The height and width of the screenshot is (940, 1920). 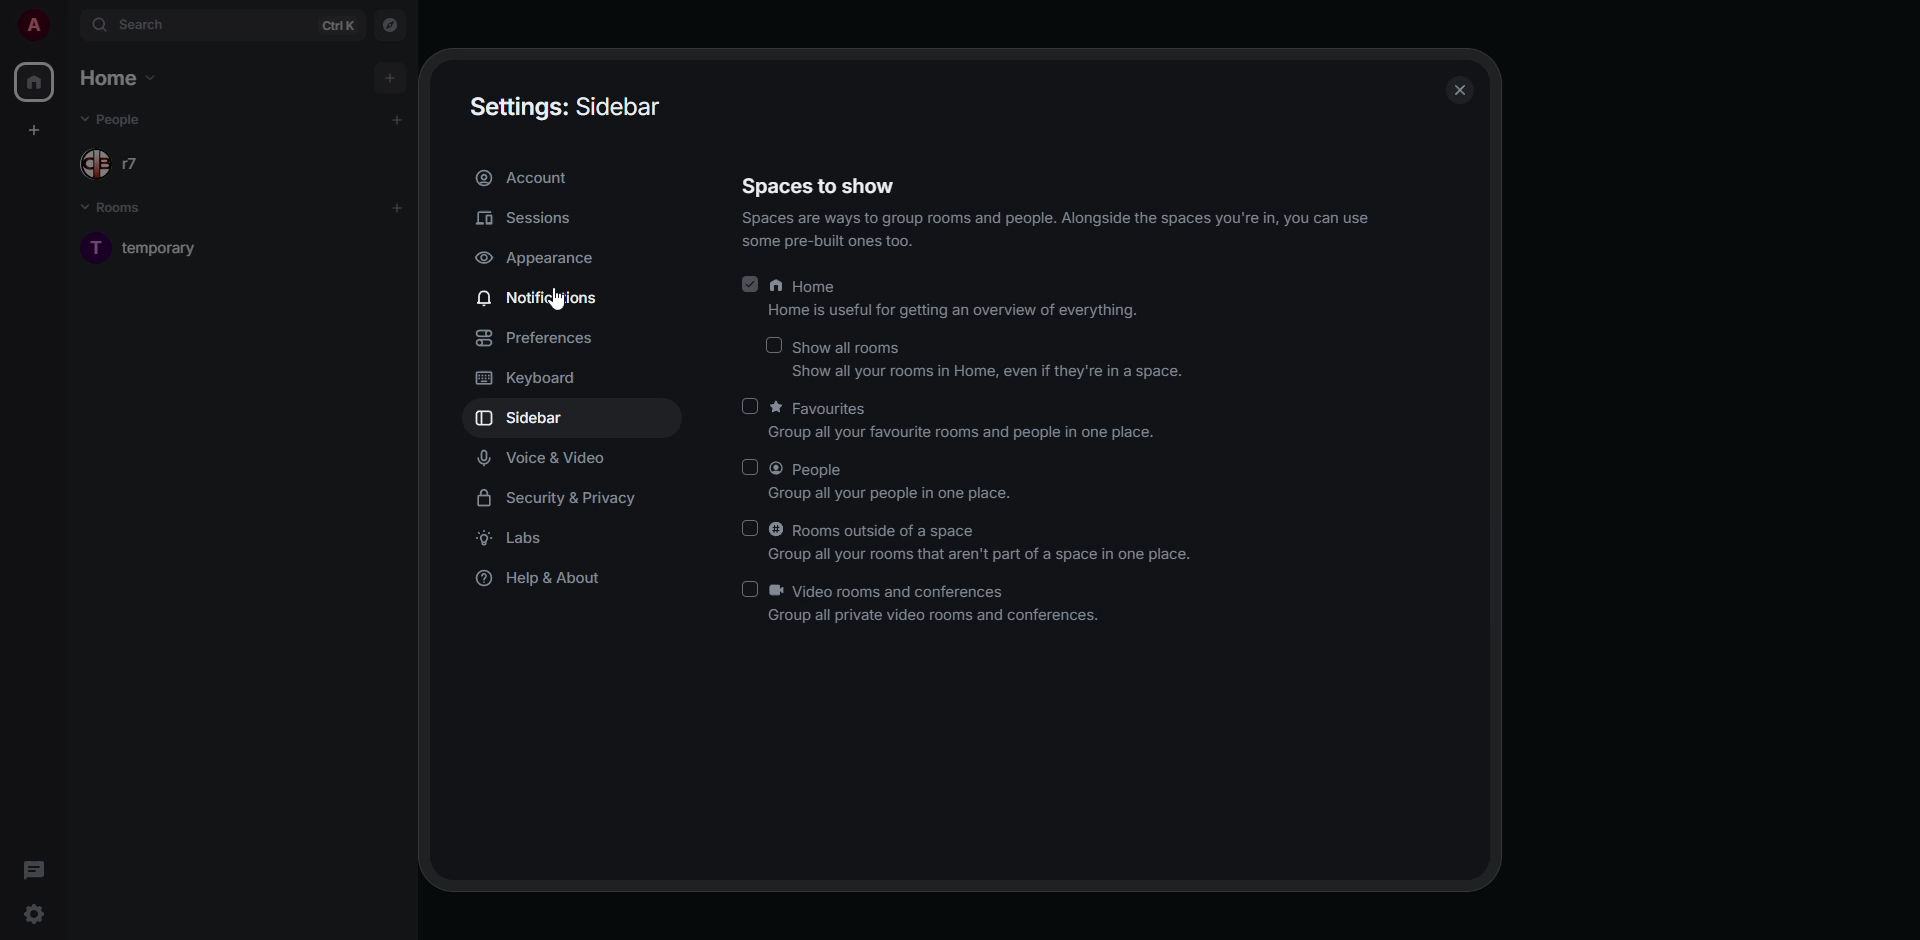 I want to click on home, so click(x=36, y=82).